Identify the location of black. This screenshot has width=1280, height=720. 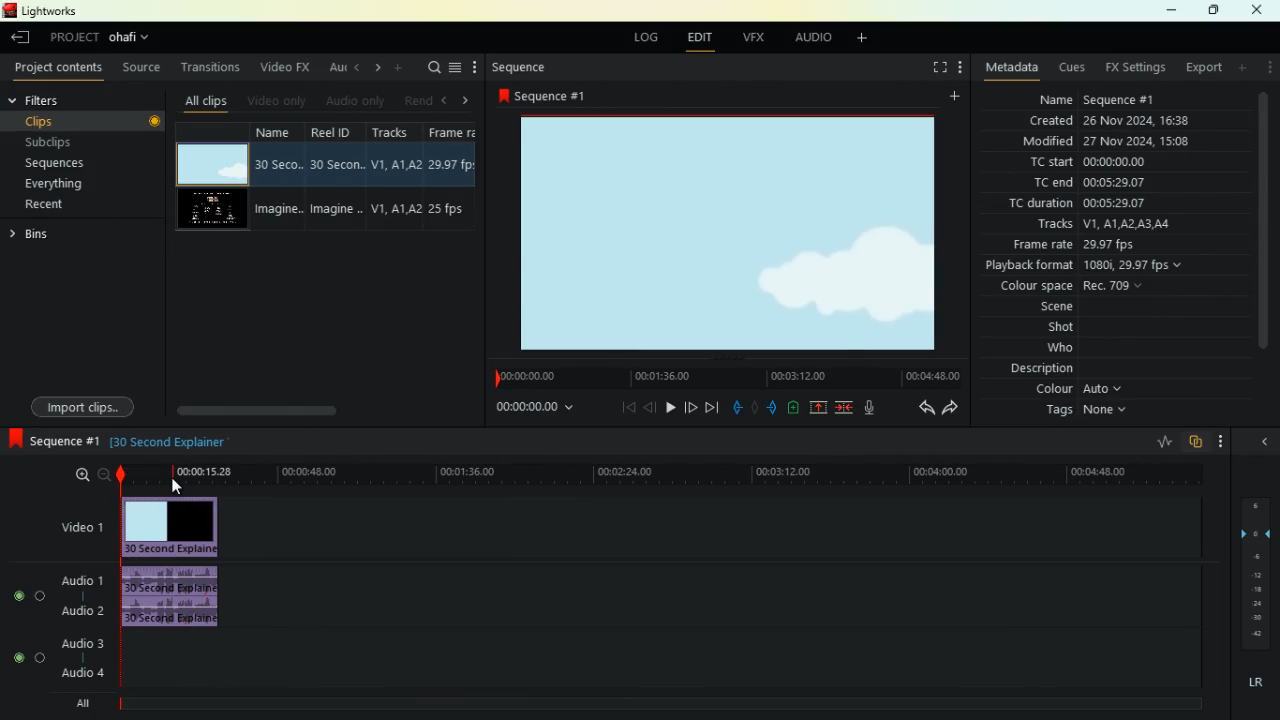
(126, 446).